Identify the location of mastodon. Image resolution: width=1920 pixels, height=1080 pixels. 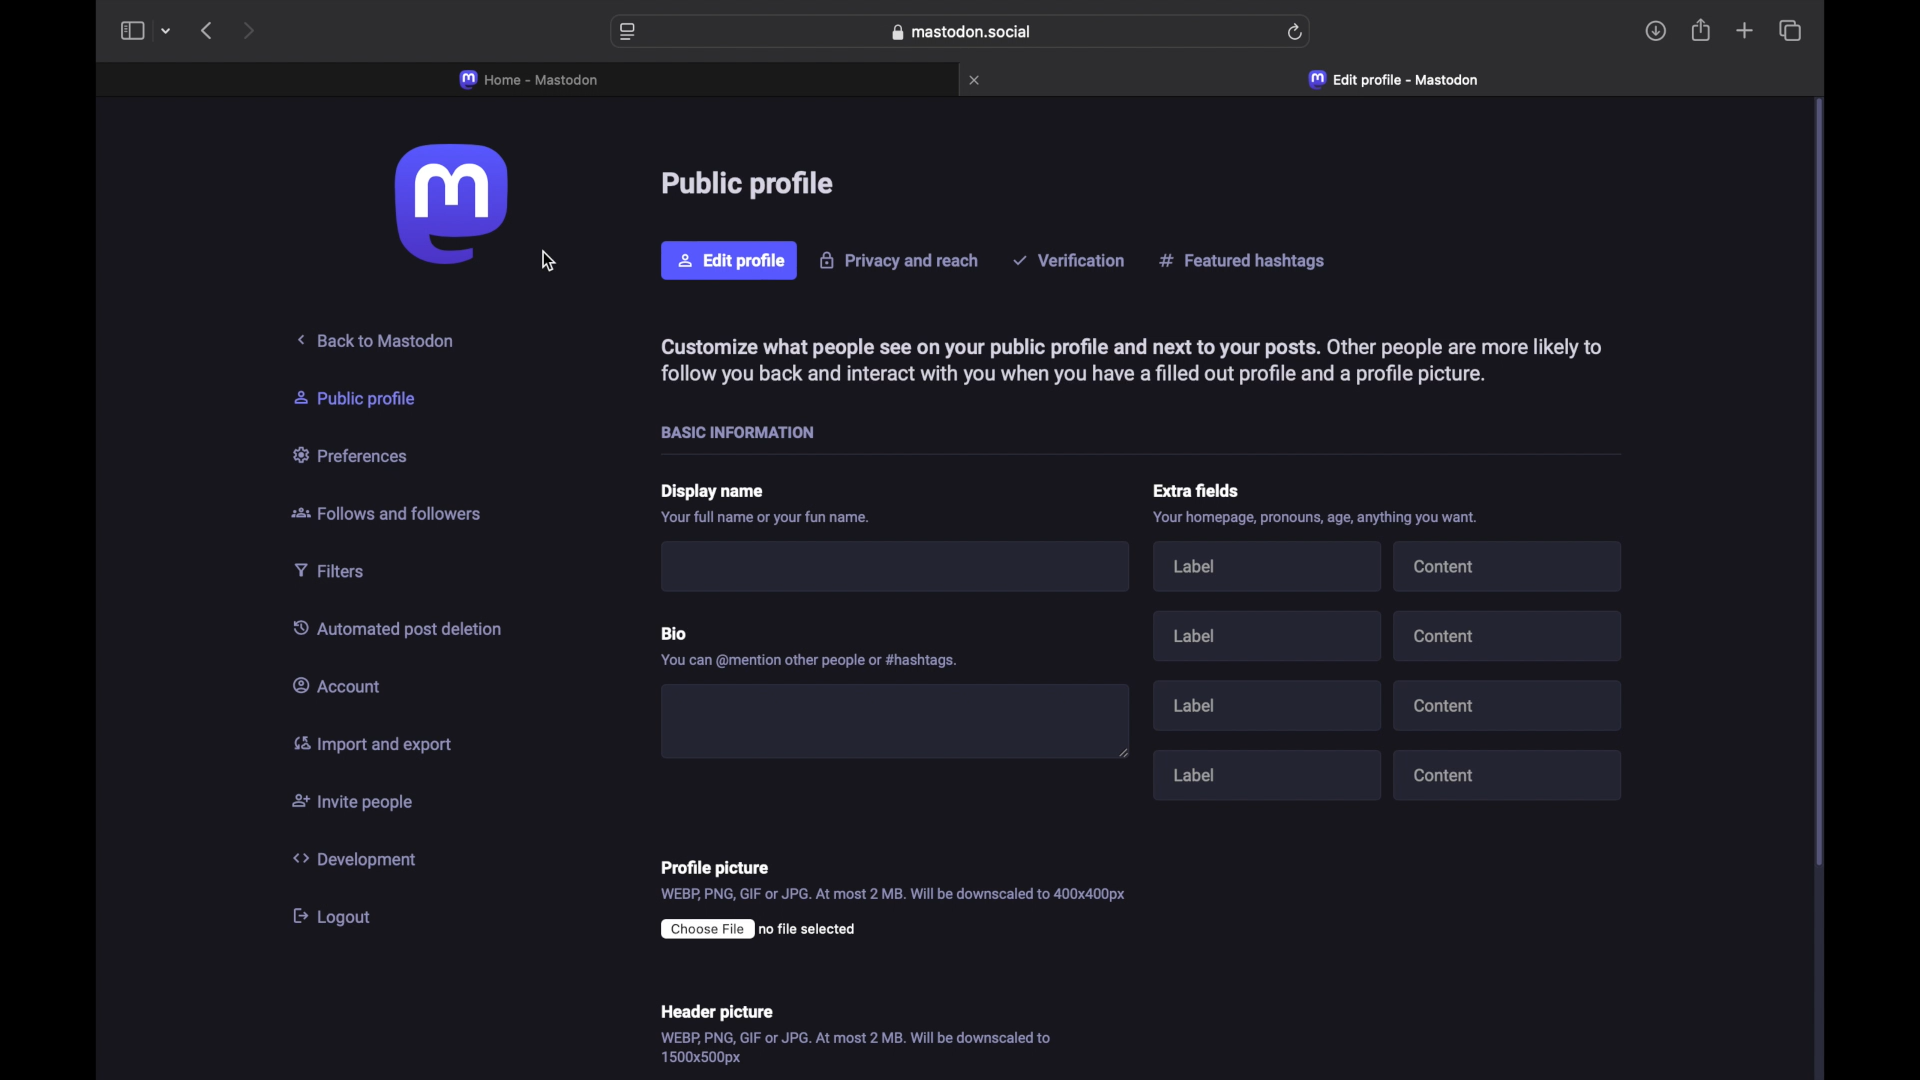
(452, 204).